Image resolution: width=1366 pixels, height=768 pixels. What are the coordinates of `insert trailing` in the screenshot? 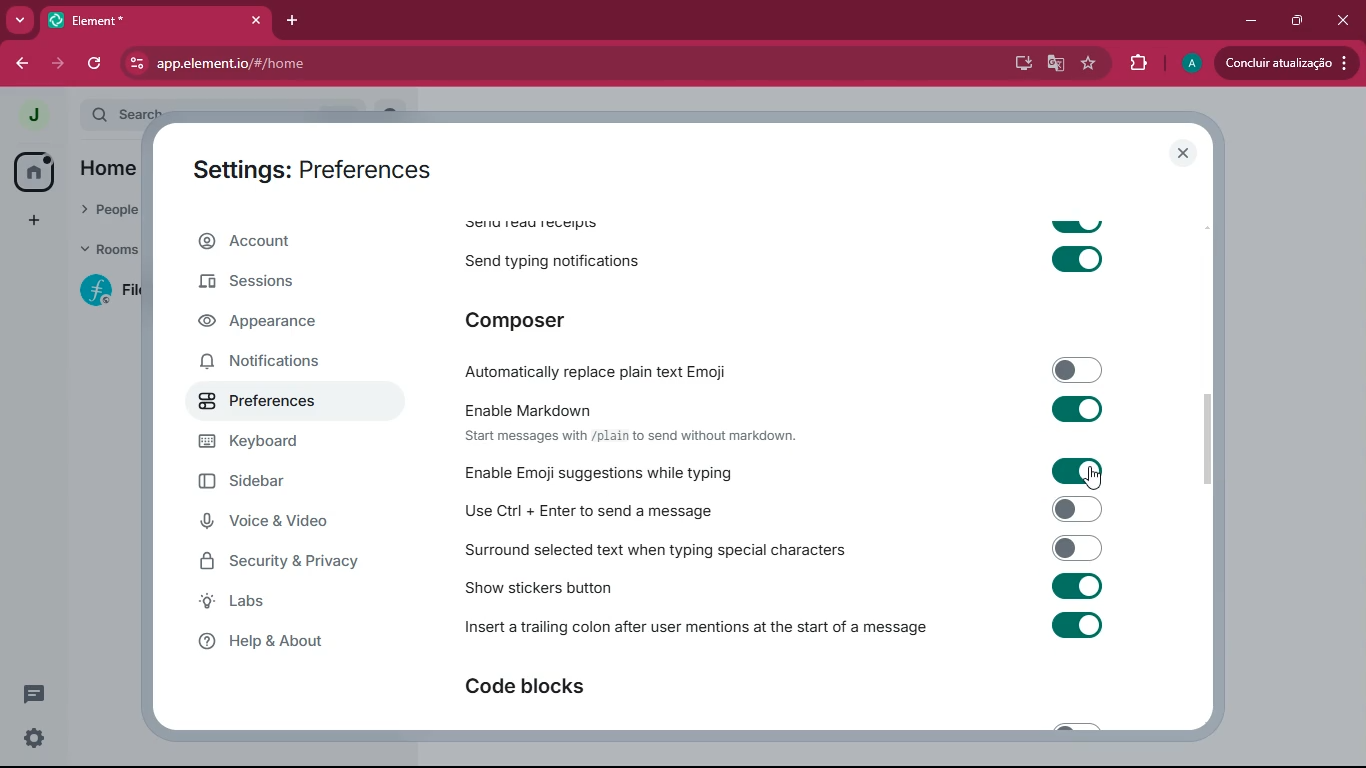 It's located at (787, 628).